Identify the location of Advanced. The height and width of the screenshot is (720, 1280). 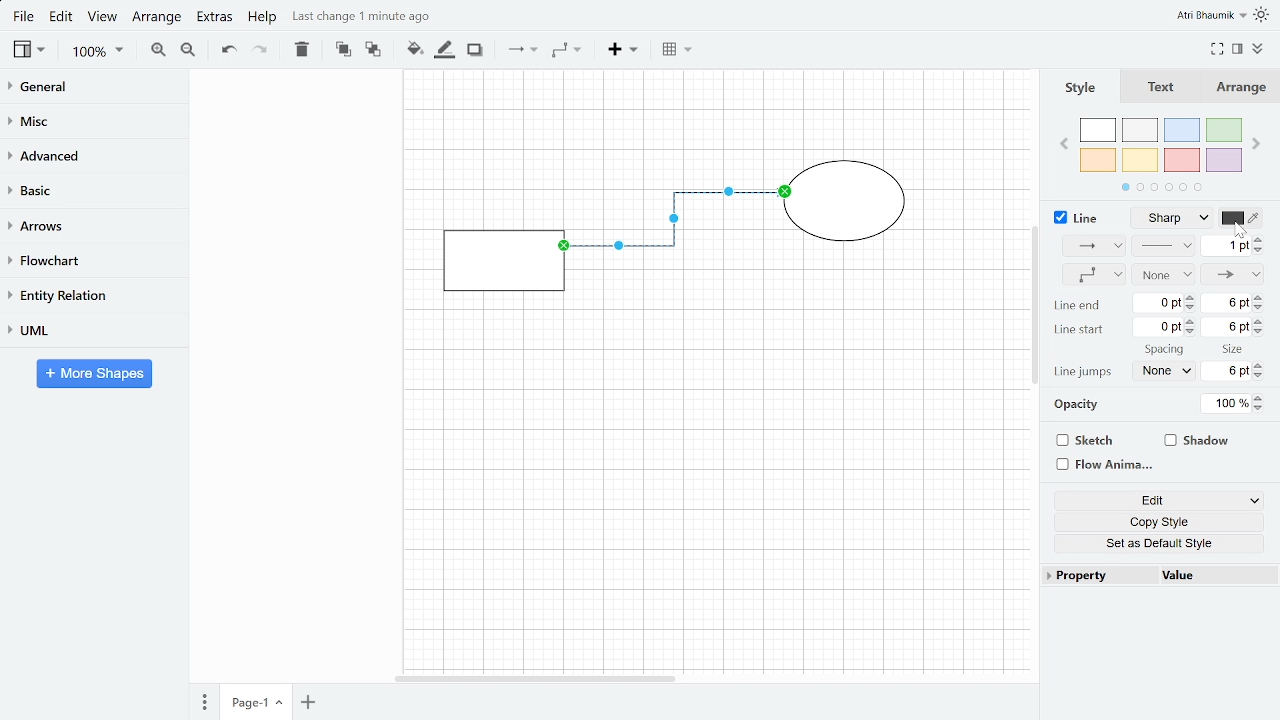
(94, 156).